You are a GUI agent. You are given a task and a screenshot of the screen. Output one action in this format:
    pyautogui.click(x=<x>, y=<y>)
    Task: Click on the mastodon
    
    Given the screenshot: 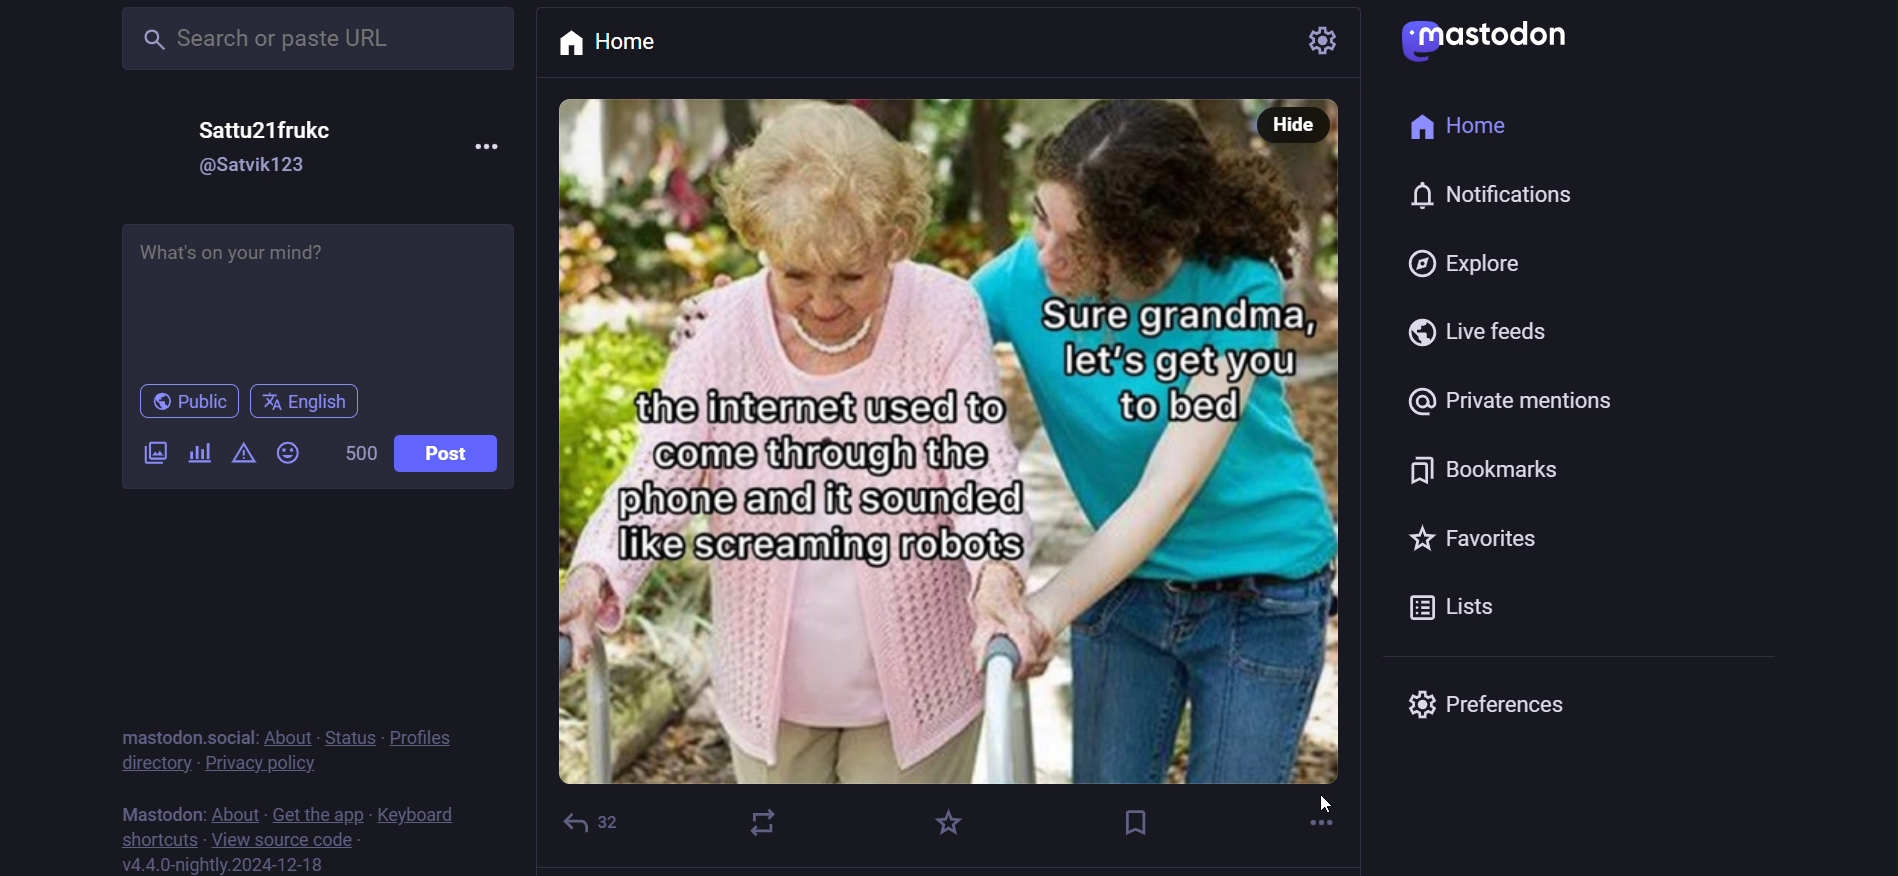 What is the action you would take?
    pyautogui.click(x=165, y=813)
    